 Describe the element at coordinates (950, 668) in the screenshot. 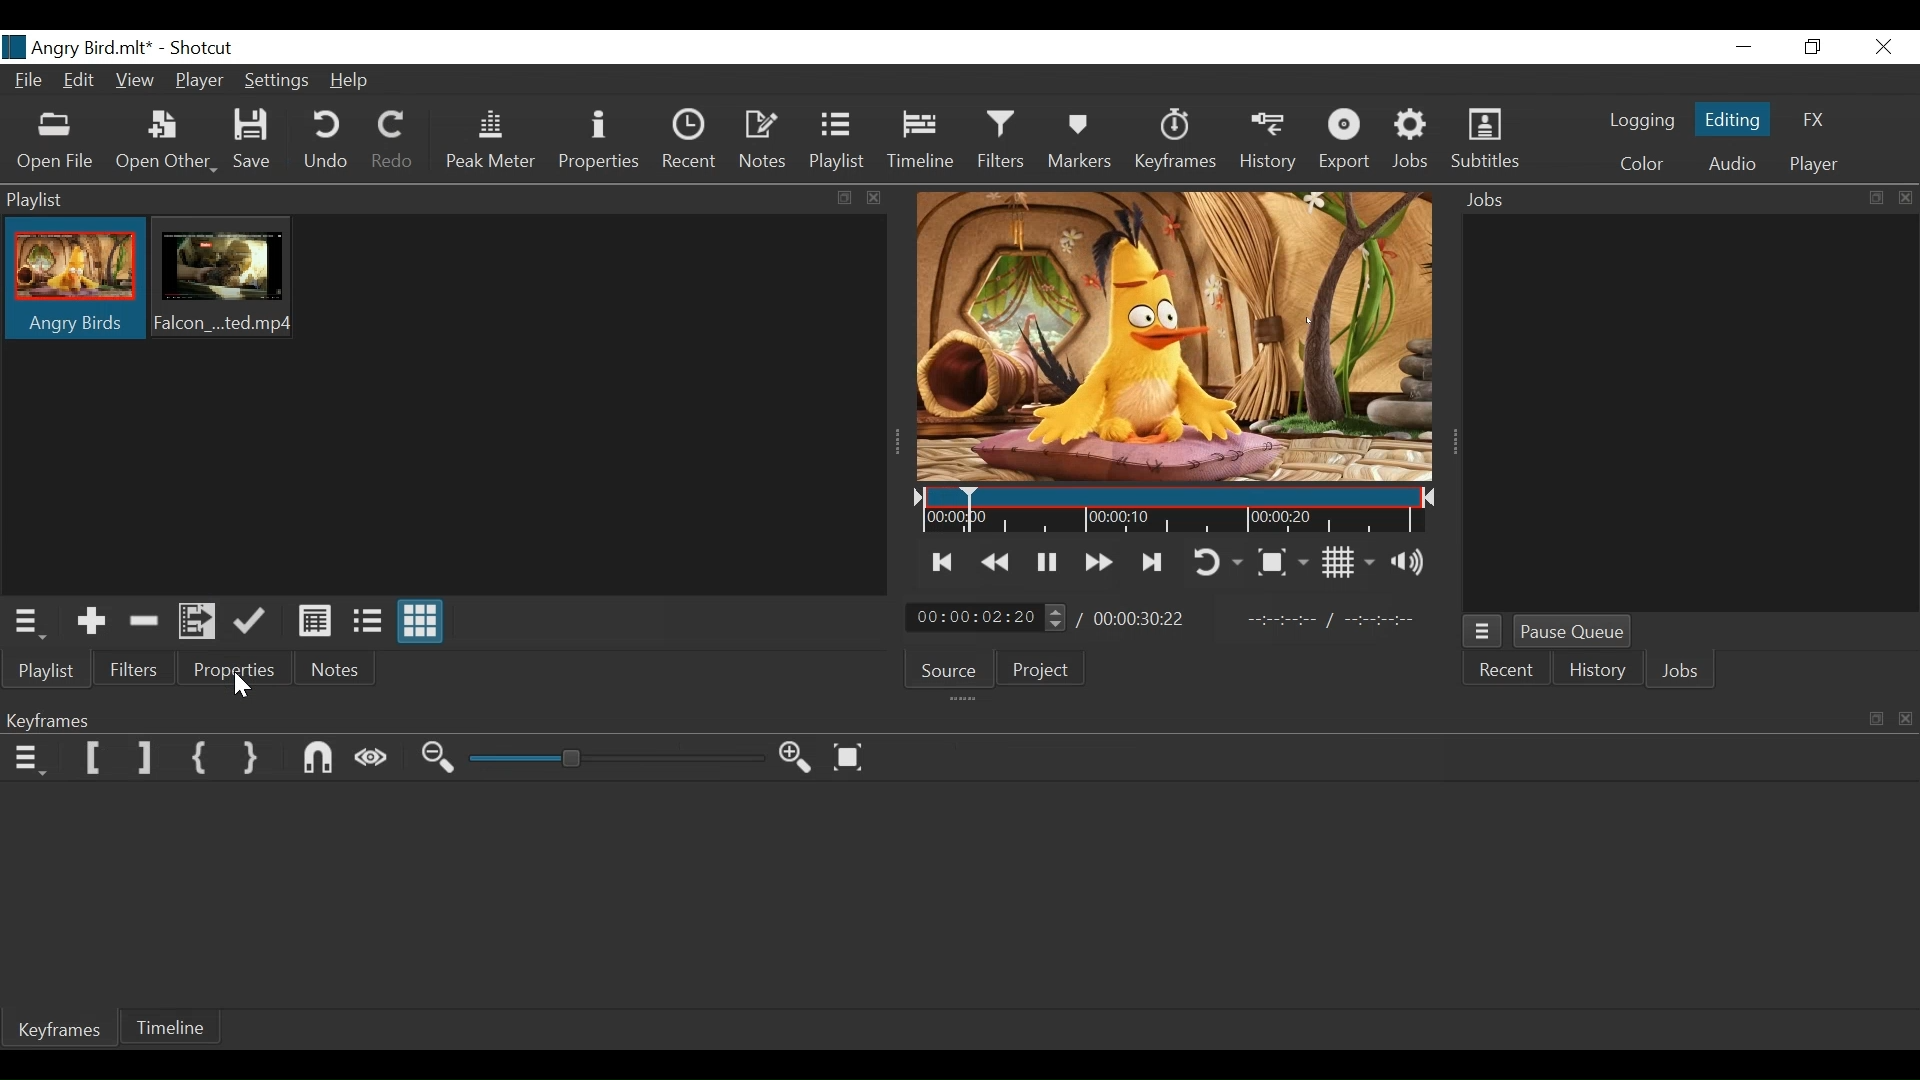

I see `Source` at that location.